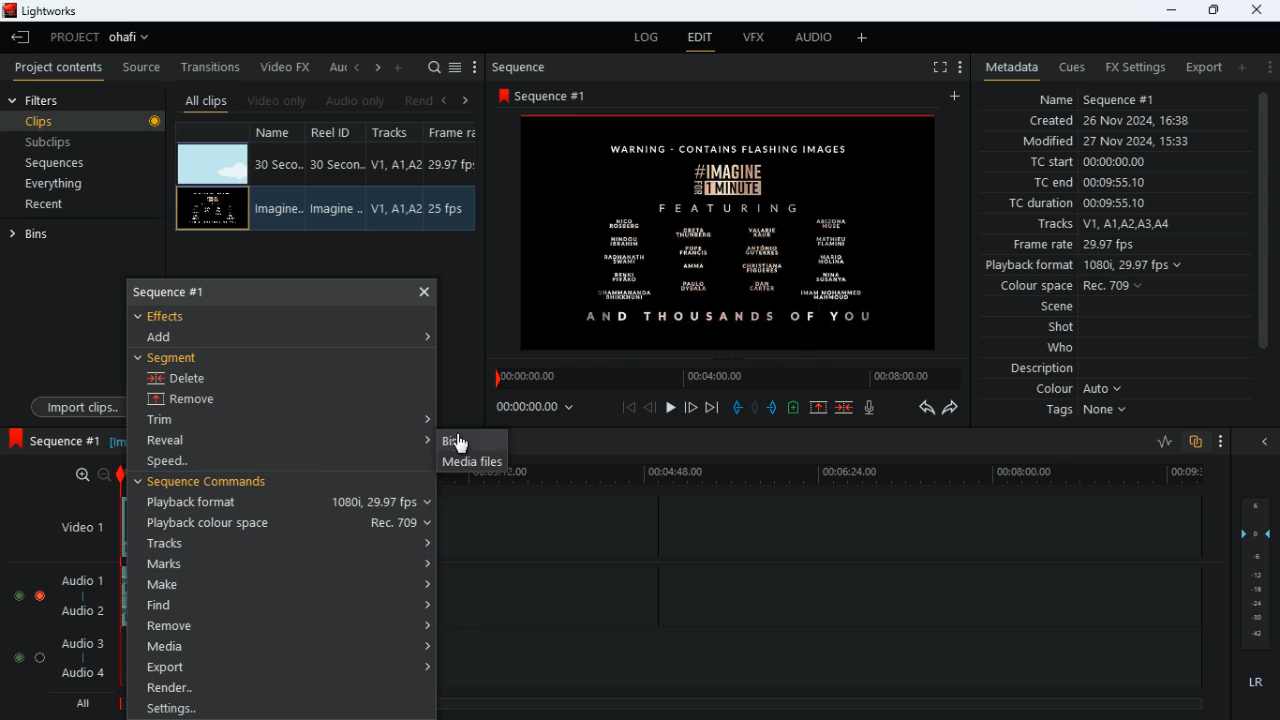 The width and height of the screenshot is (1280, 720). I want to click on timeline, so click(722, 378).